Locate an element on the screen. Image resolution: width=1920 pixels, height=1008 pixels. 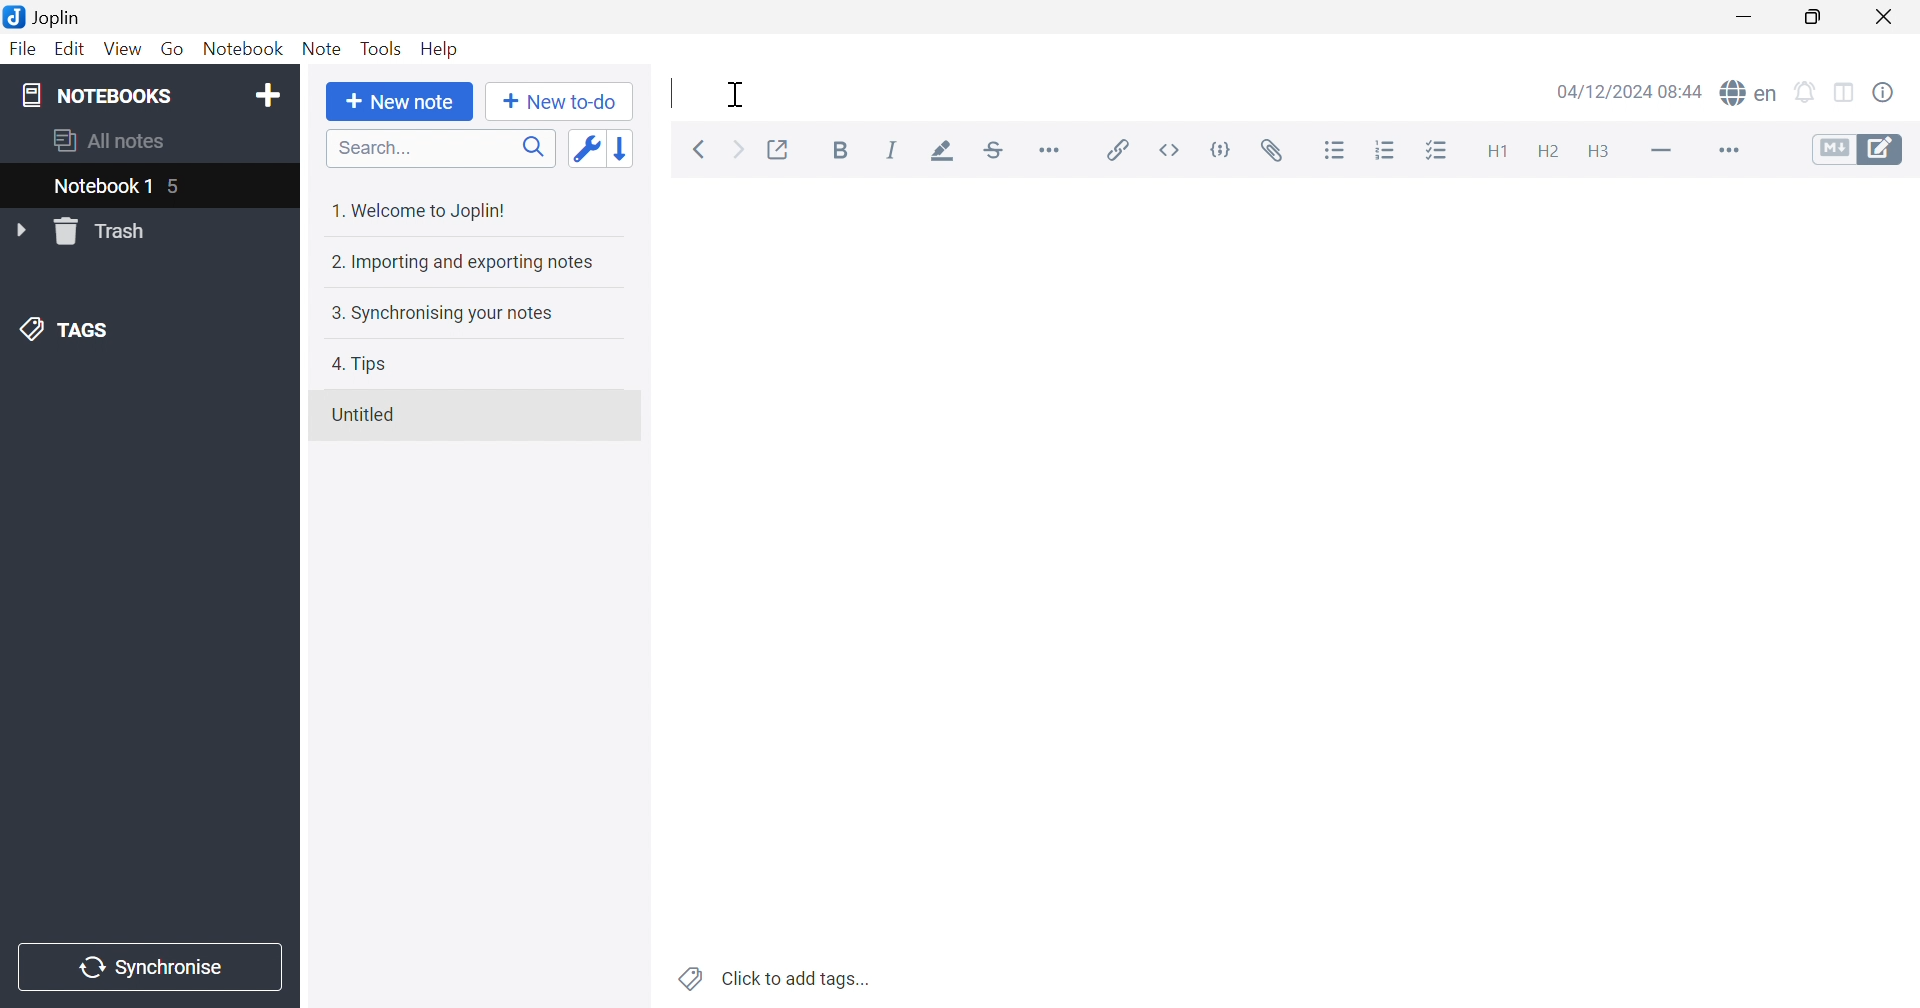
Toggle external editing is located at coordinates (779, 149).